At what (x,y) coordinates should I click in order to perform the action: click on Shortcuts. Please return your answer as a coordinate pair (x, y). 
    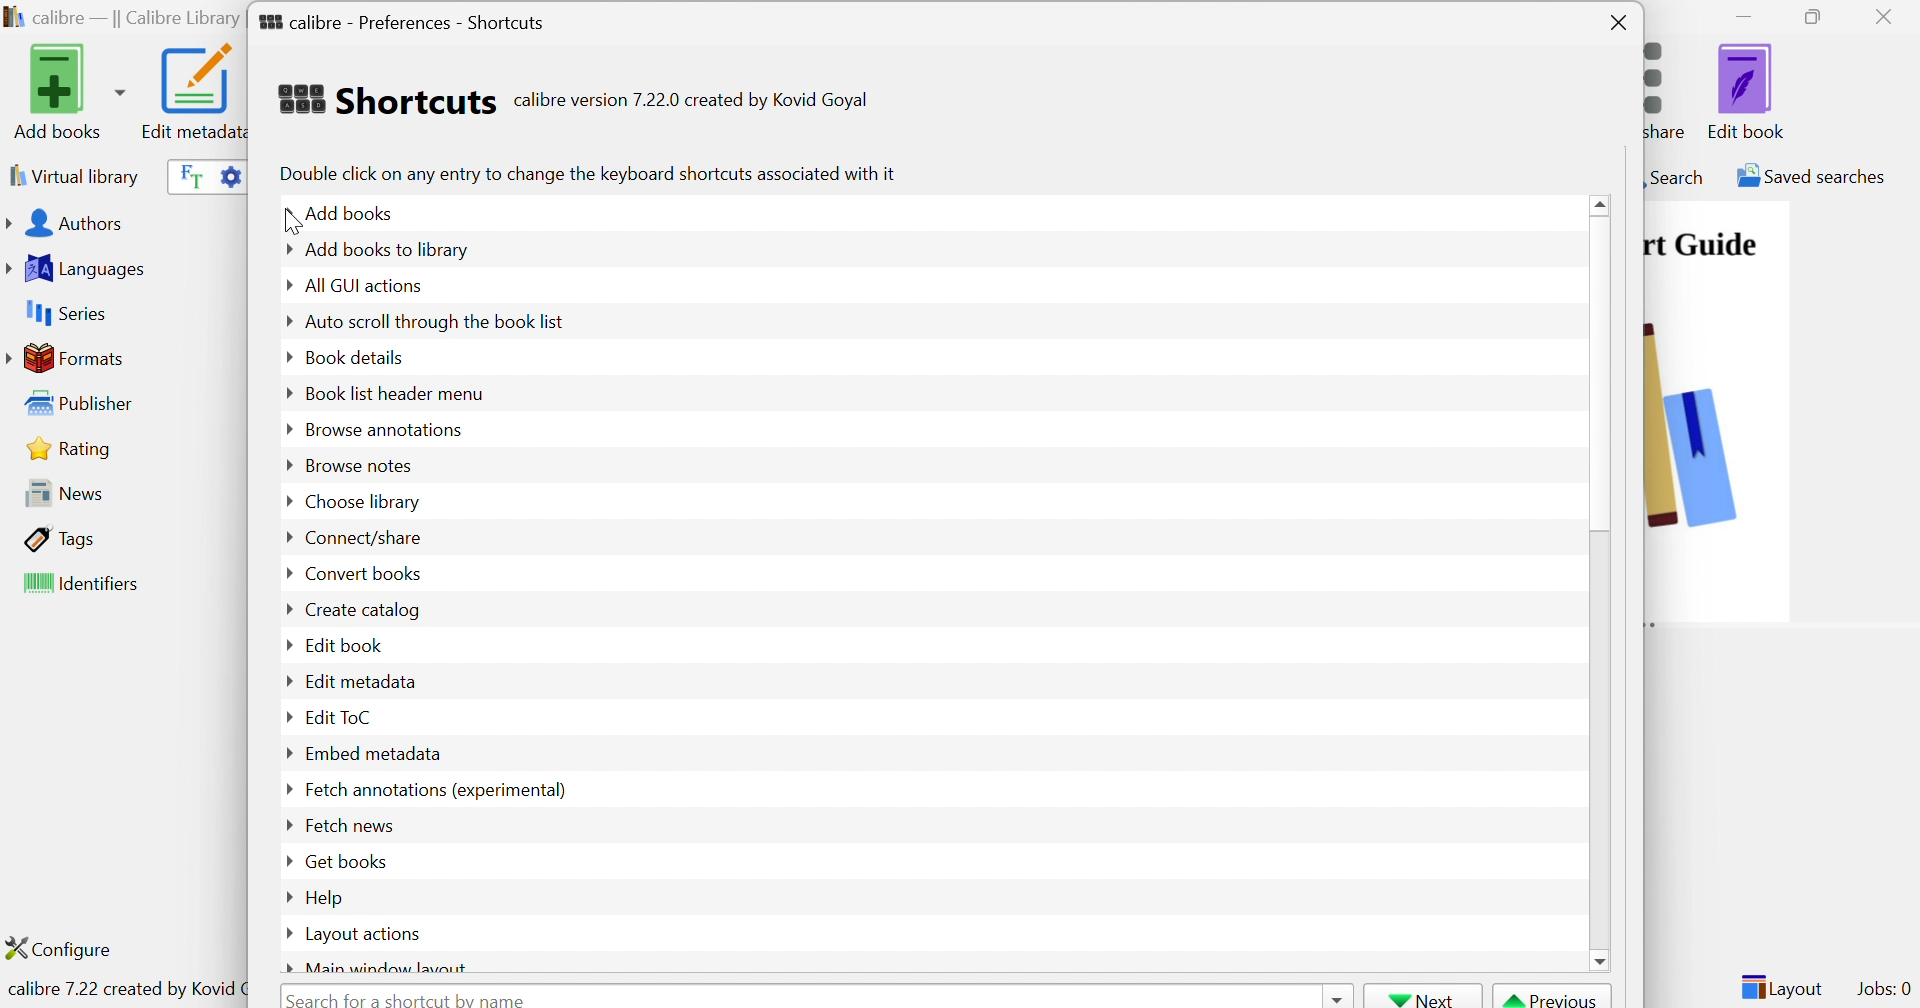
    Looking at the image, I should click on (385, 99).